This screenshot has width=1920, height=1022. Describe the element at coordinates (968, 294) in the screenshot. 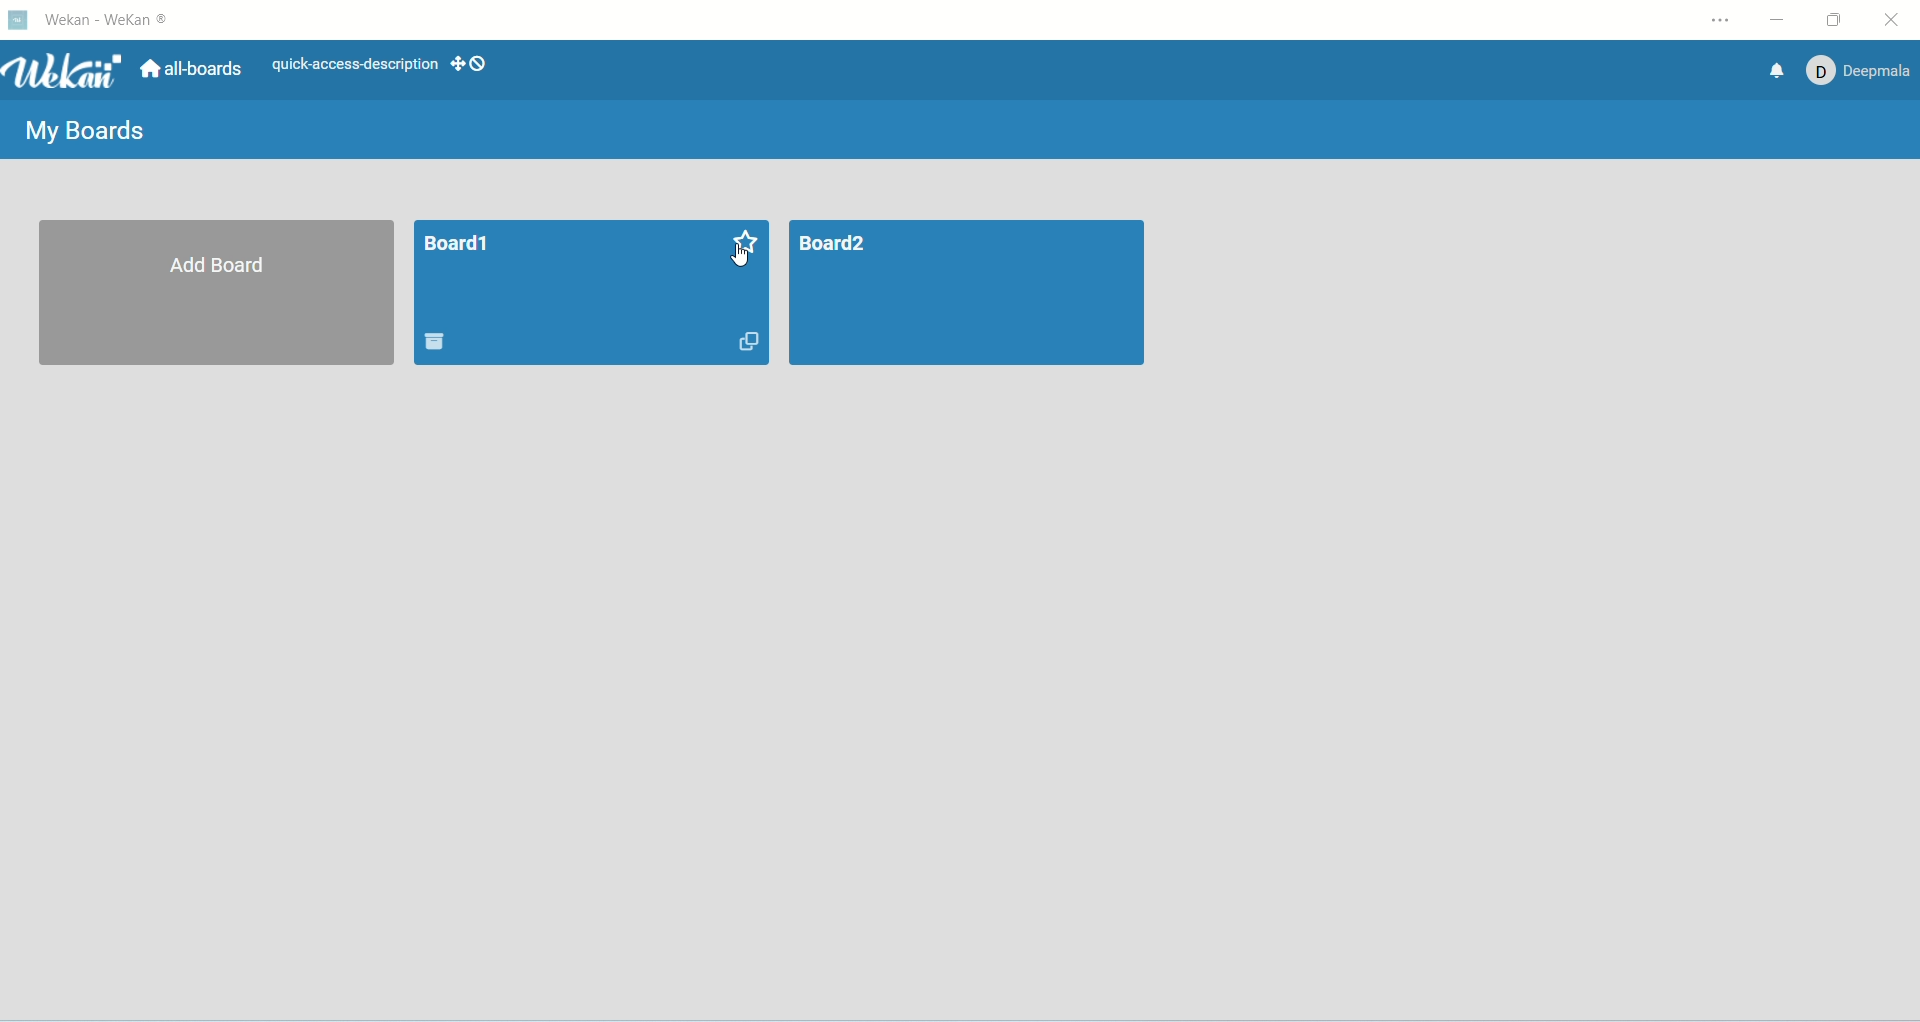

I see `board2` at that location.